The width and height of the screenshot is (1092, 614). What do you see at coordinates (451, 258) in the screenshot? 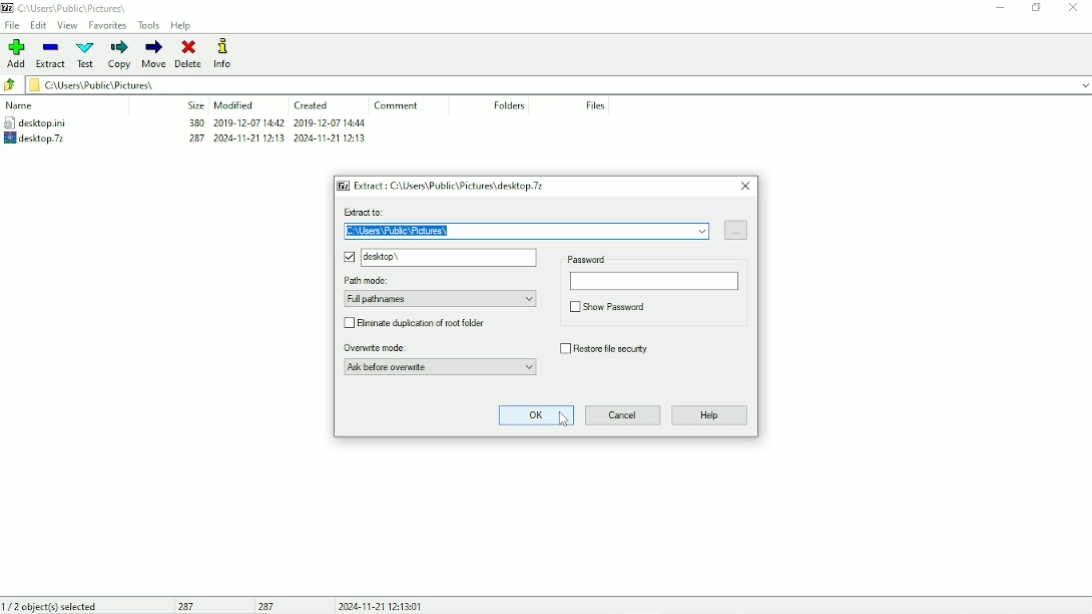
I see `desktop` at bounding box center [451, 258].